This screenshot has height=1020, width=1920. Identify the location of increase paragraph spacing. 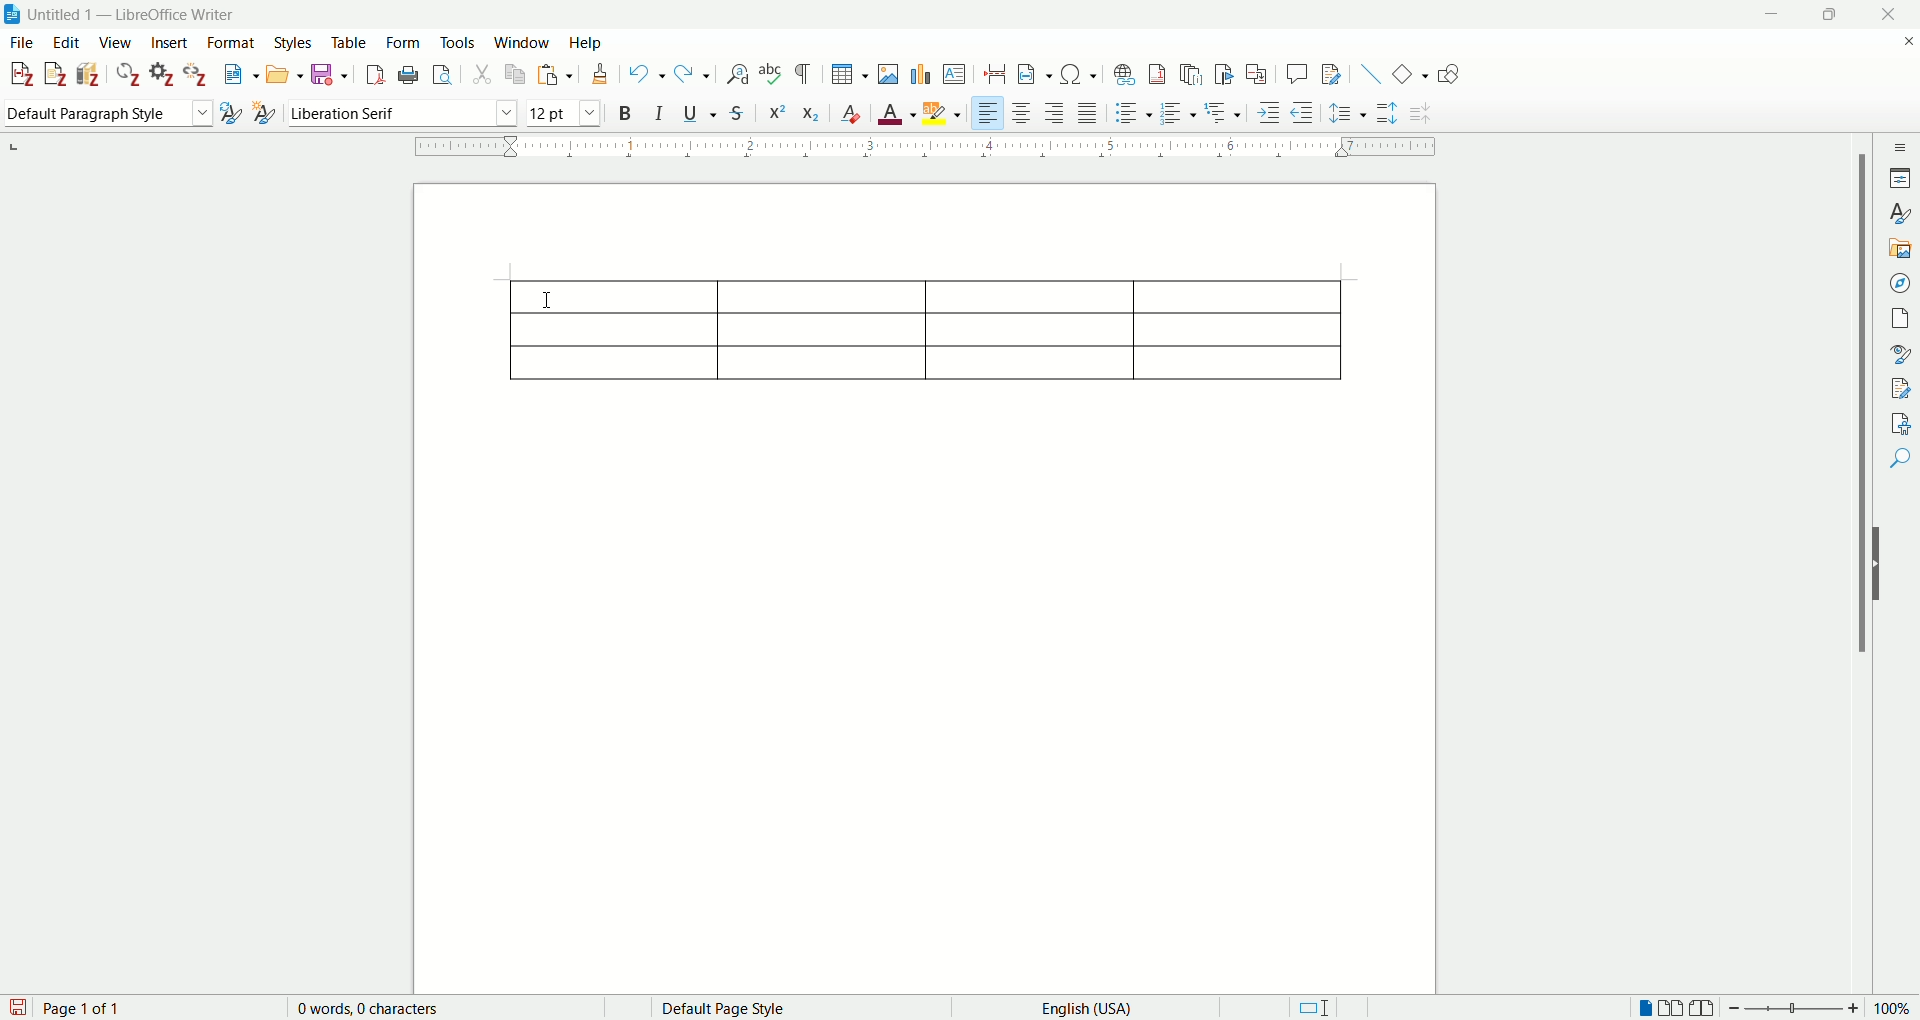
(1389, 113).